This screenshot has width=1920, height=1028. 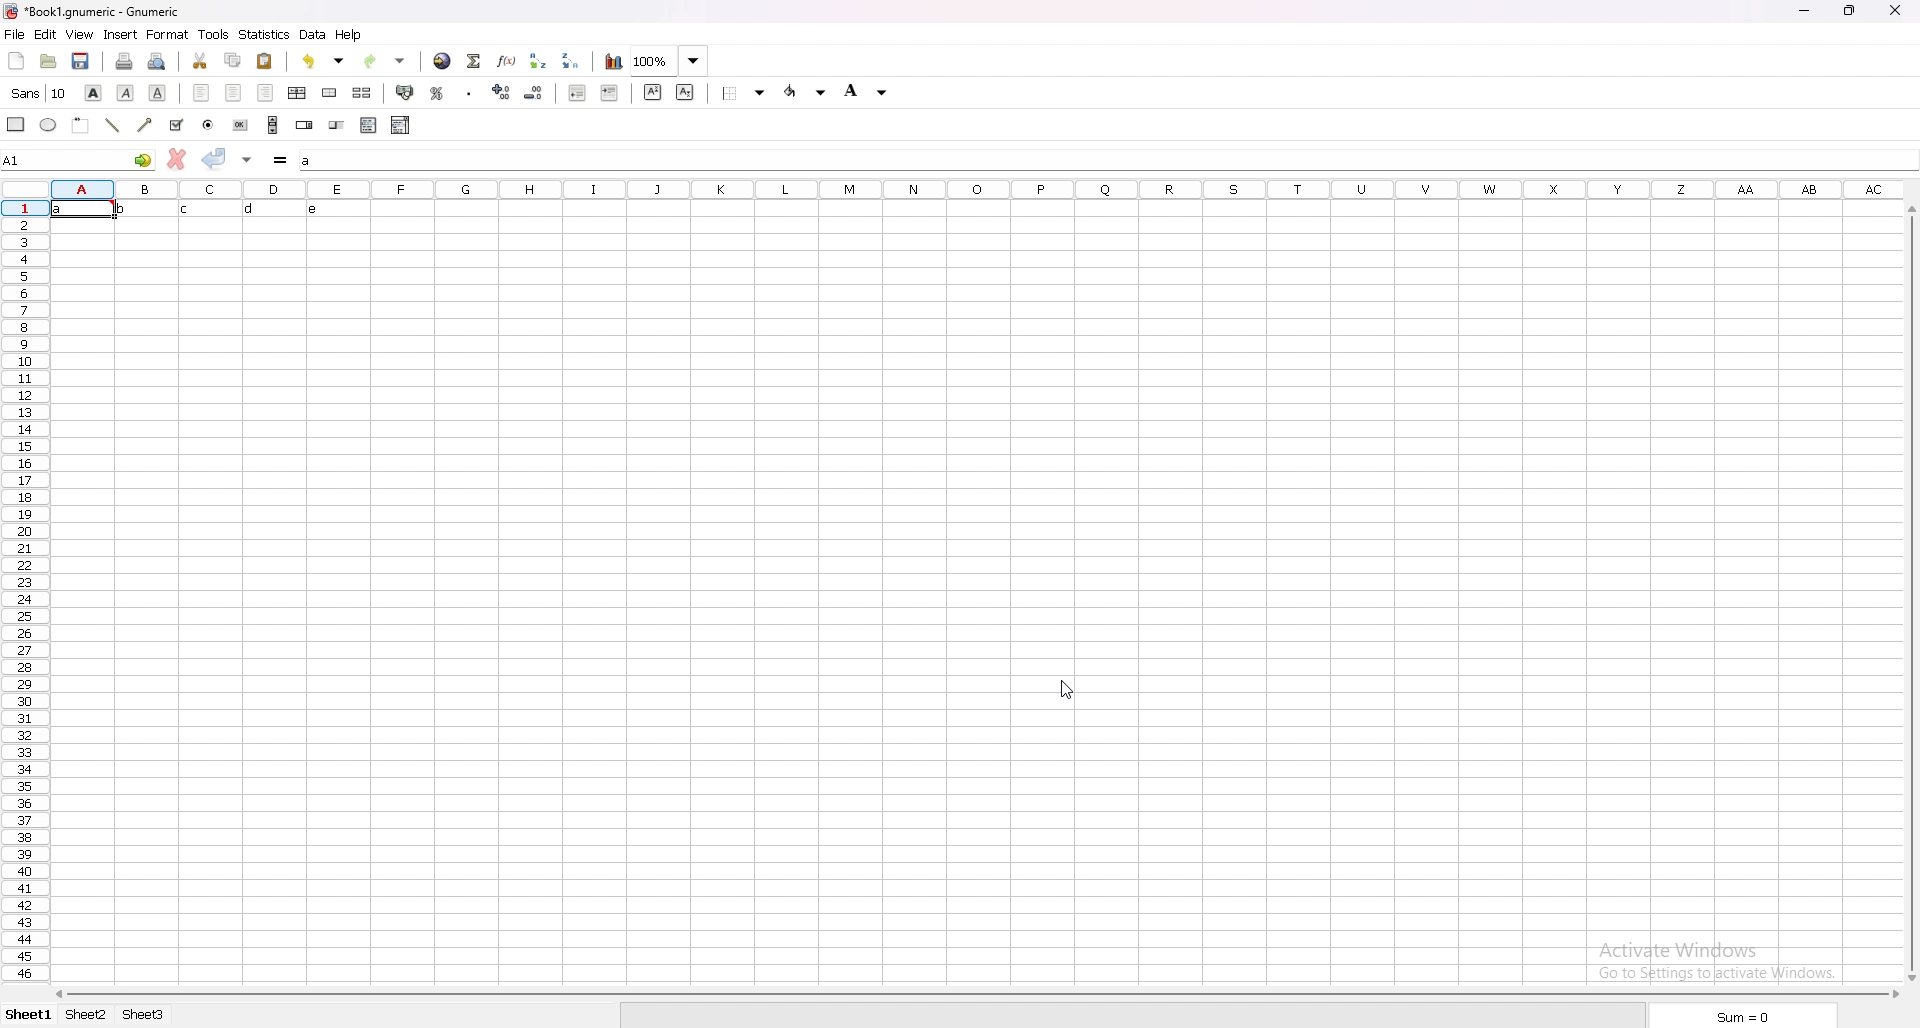 I want to click on percentage, so click(x=438, y=93).